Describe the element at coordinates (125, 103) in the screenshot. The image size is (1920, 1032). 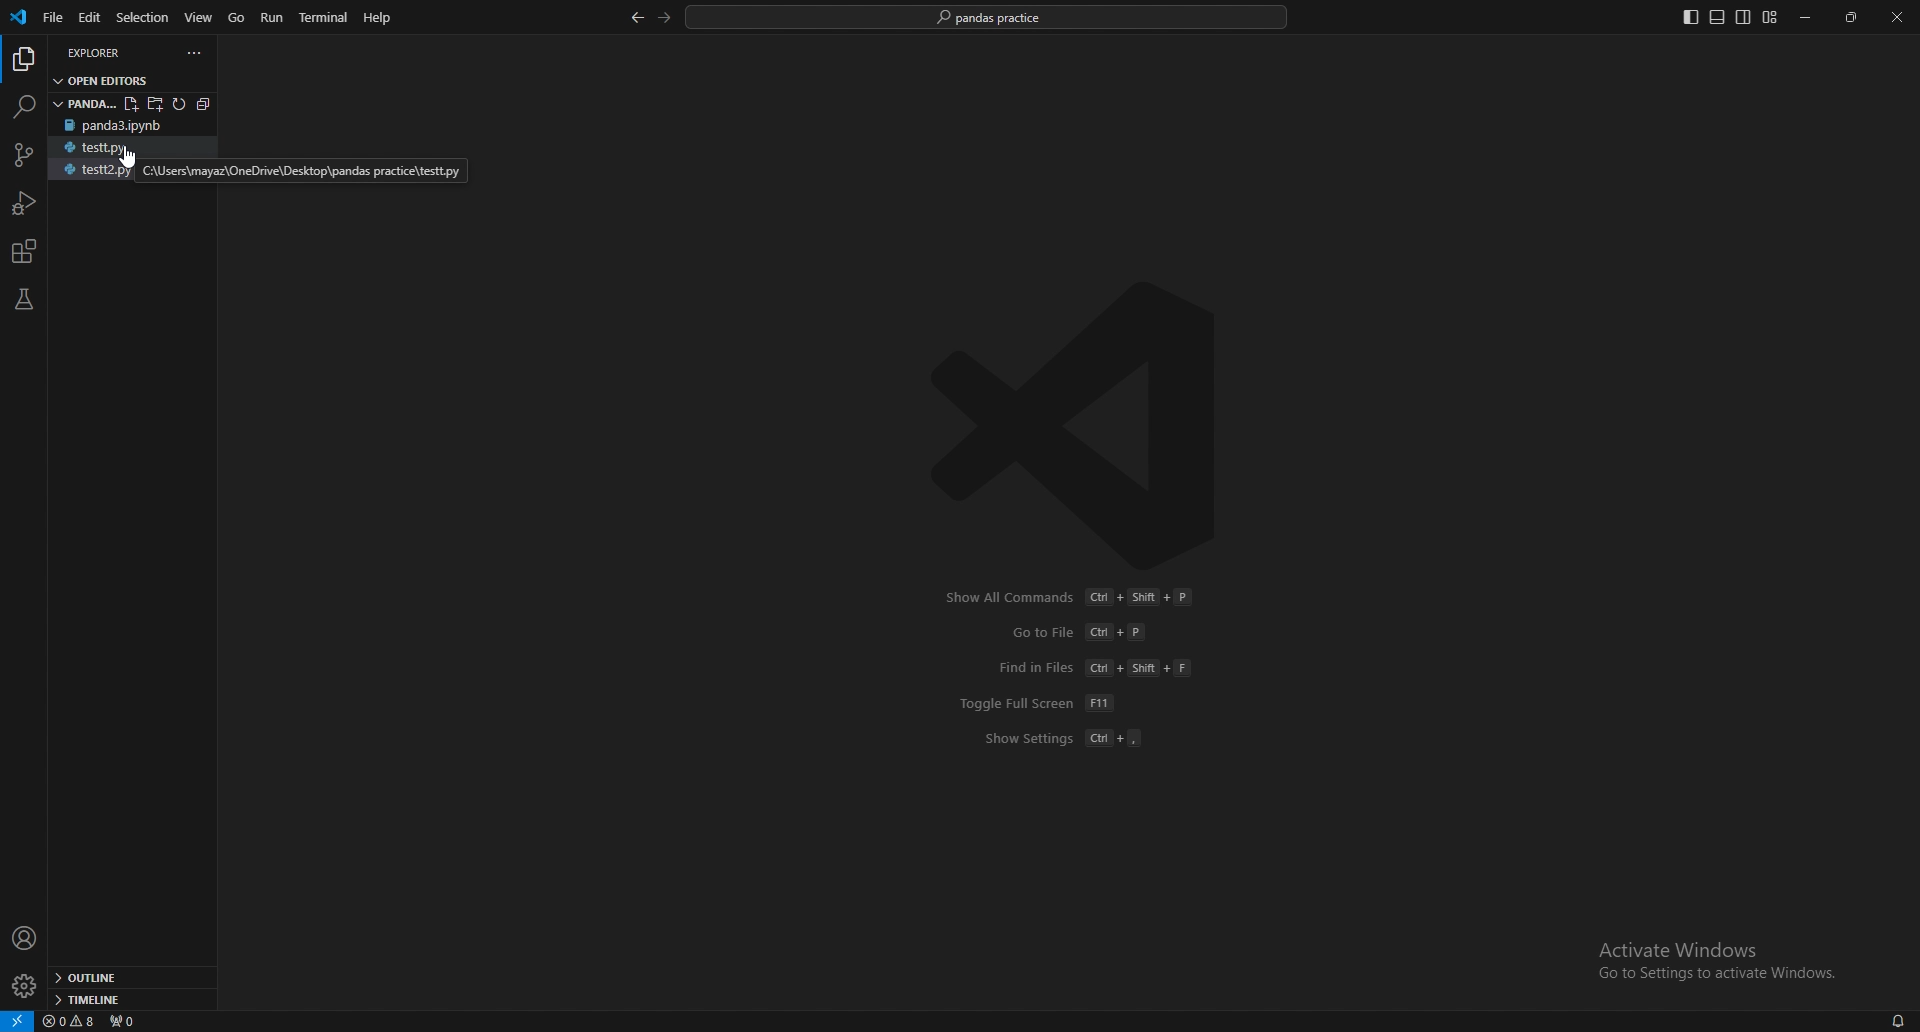
I see `pandas practice` at that location.